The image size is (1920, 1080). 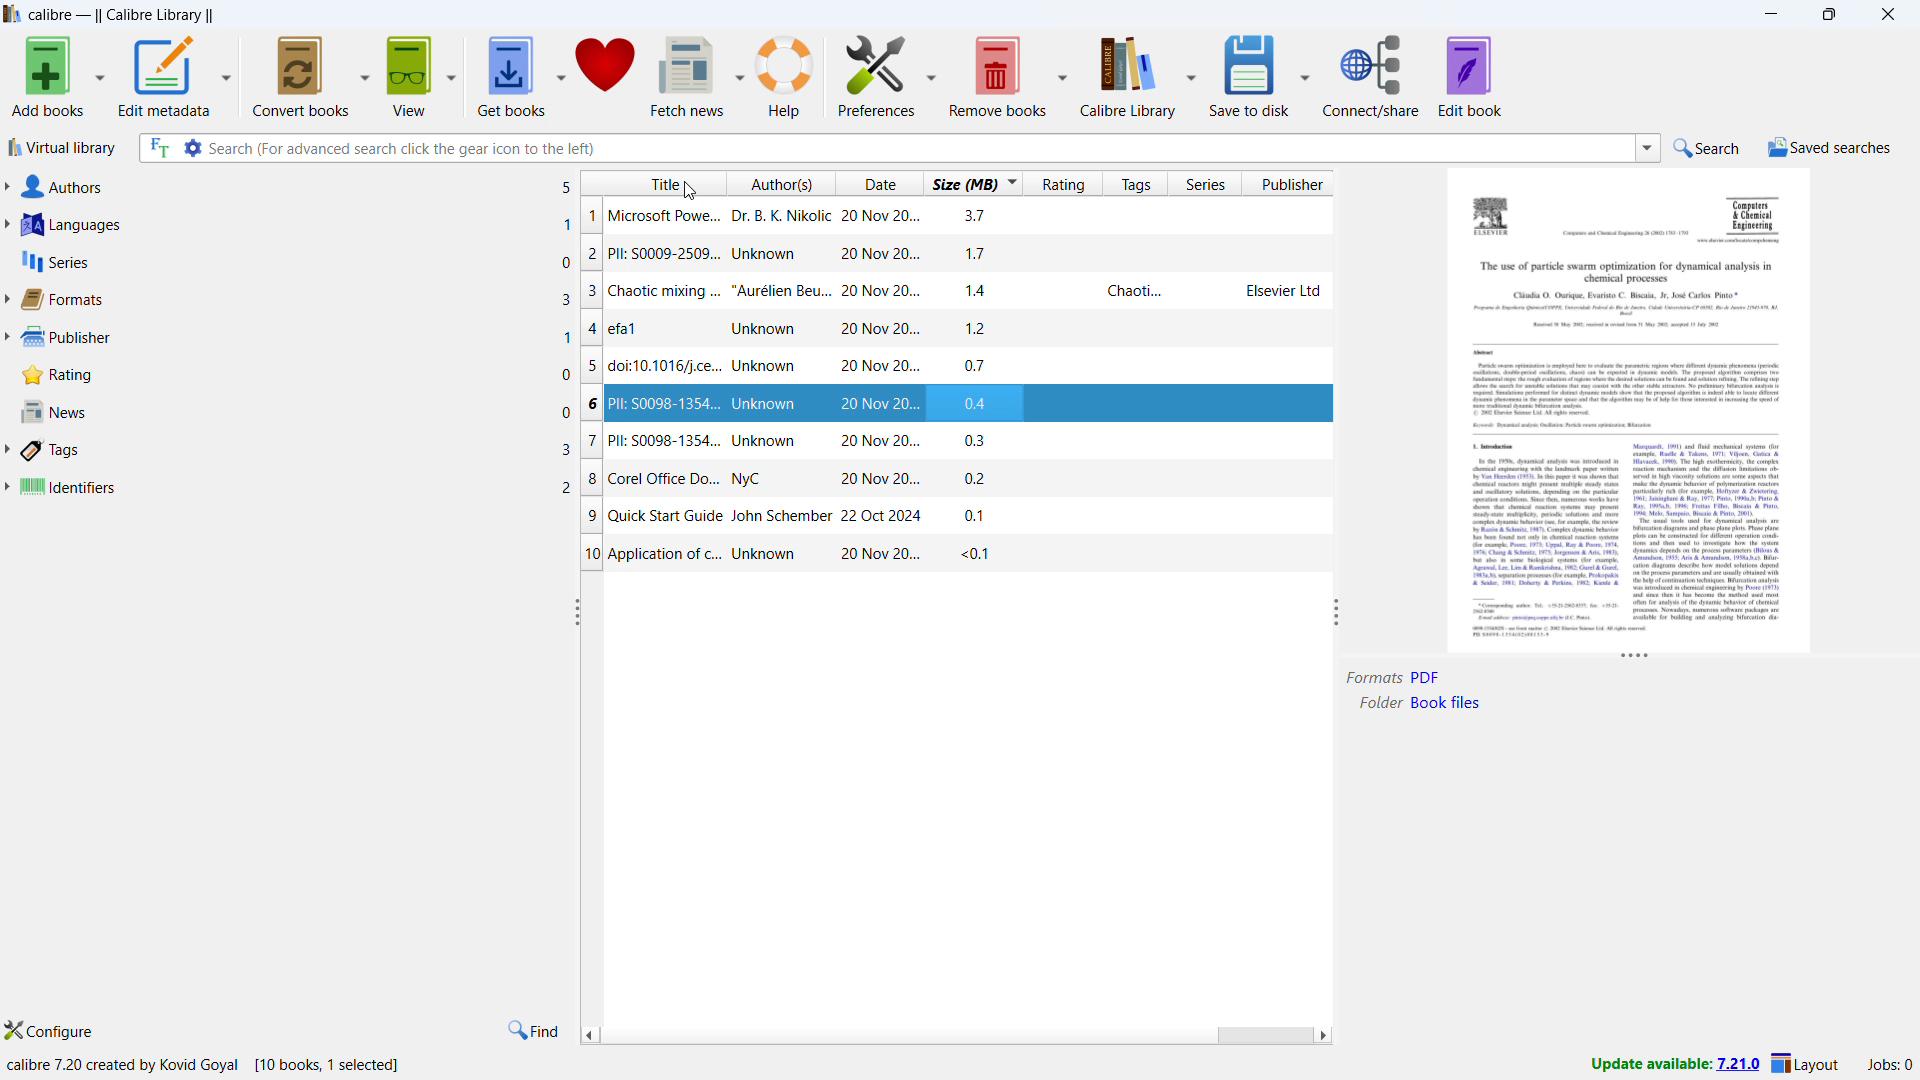 I want to click on Application of c... Unknown 20 Nov 20..., so click(x=767, y=555).